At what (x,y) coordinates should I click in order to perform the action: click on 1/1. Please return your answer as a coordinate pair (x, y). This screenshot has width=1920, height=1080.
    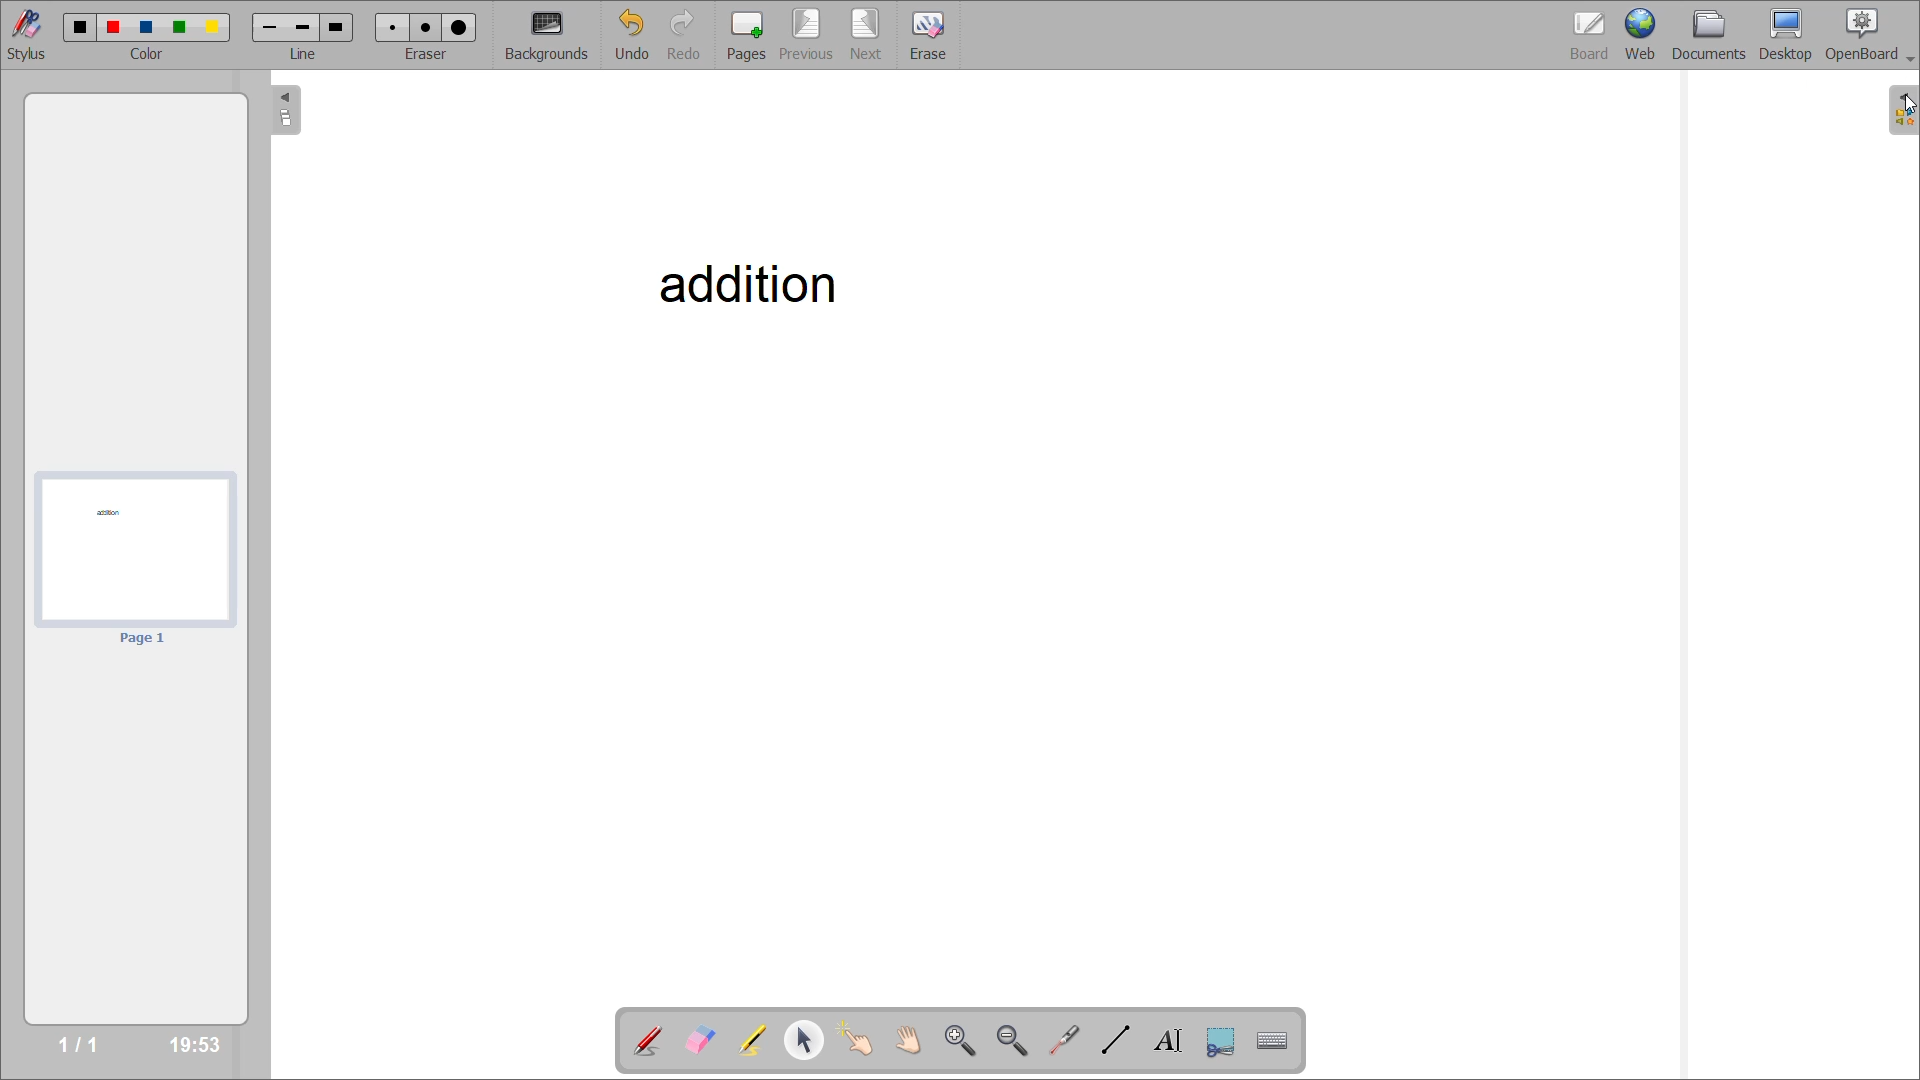
    Looking at the image, I should click on (78, 1042).